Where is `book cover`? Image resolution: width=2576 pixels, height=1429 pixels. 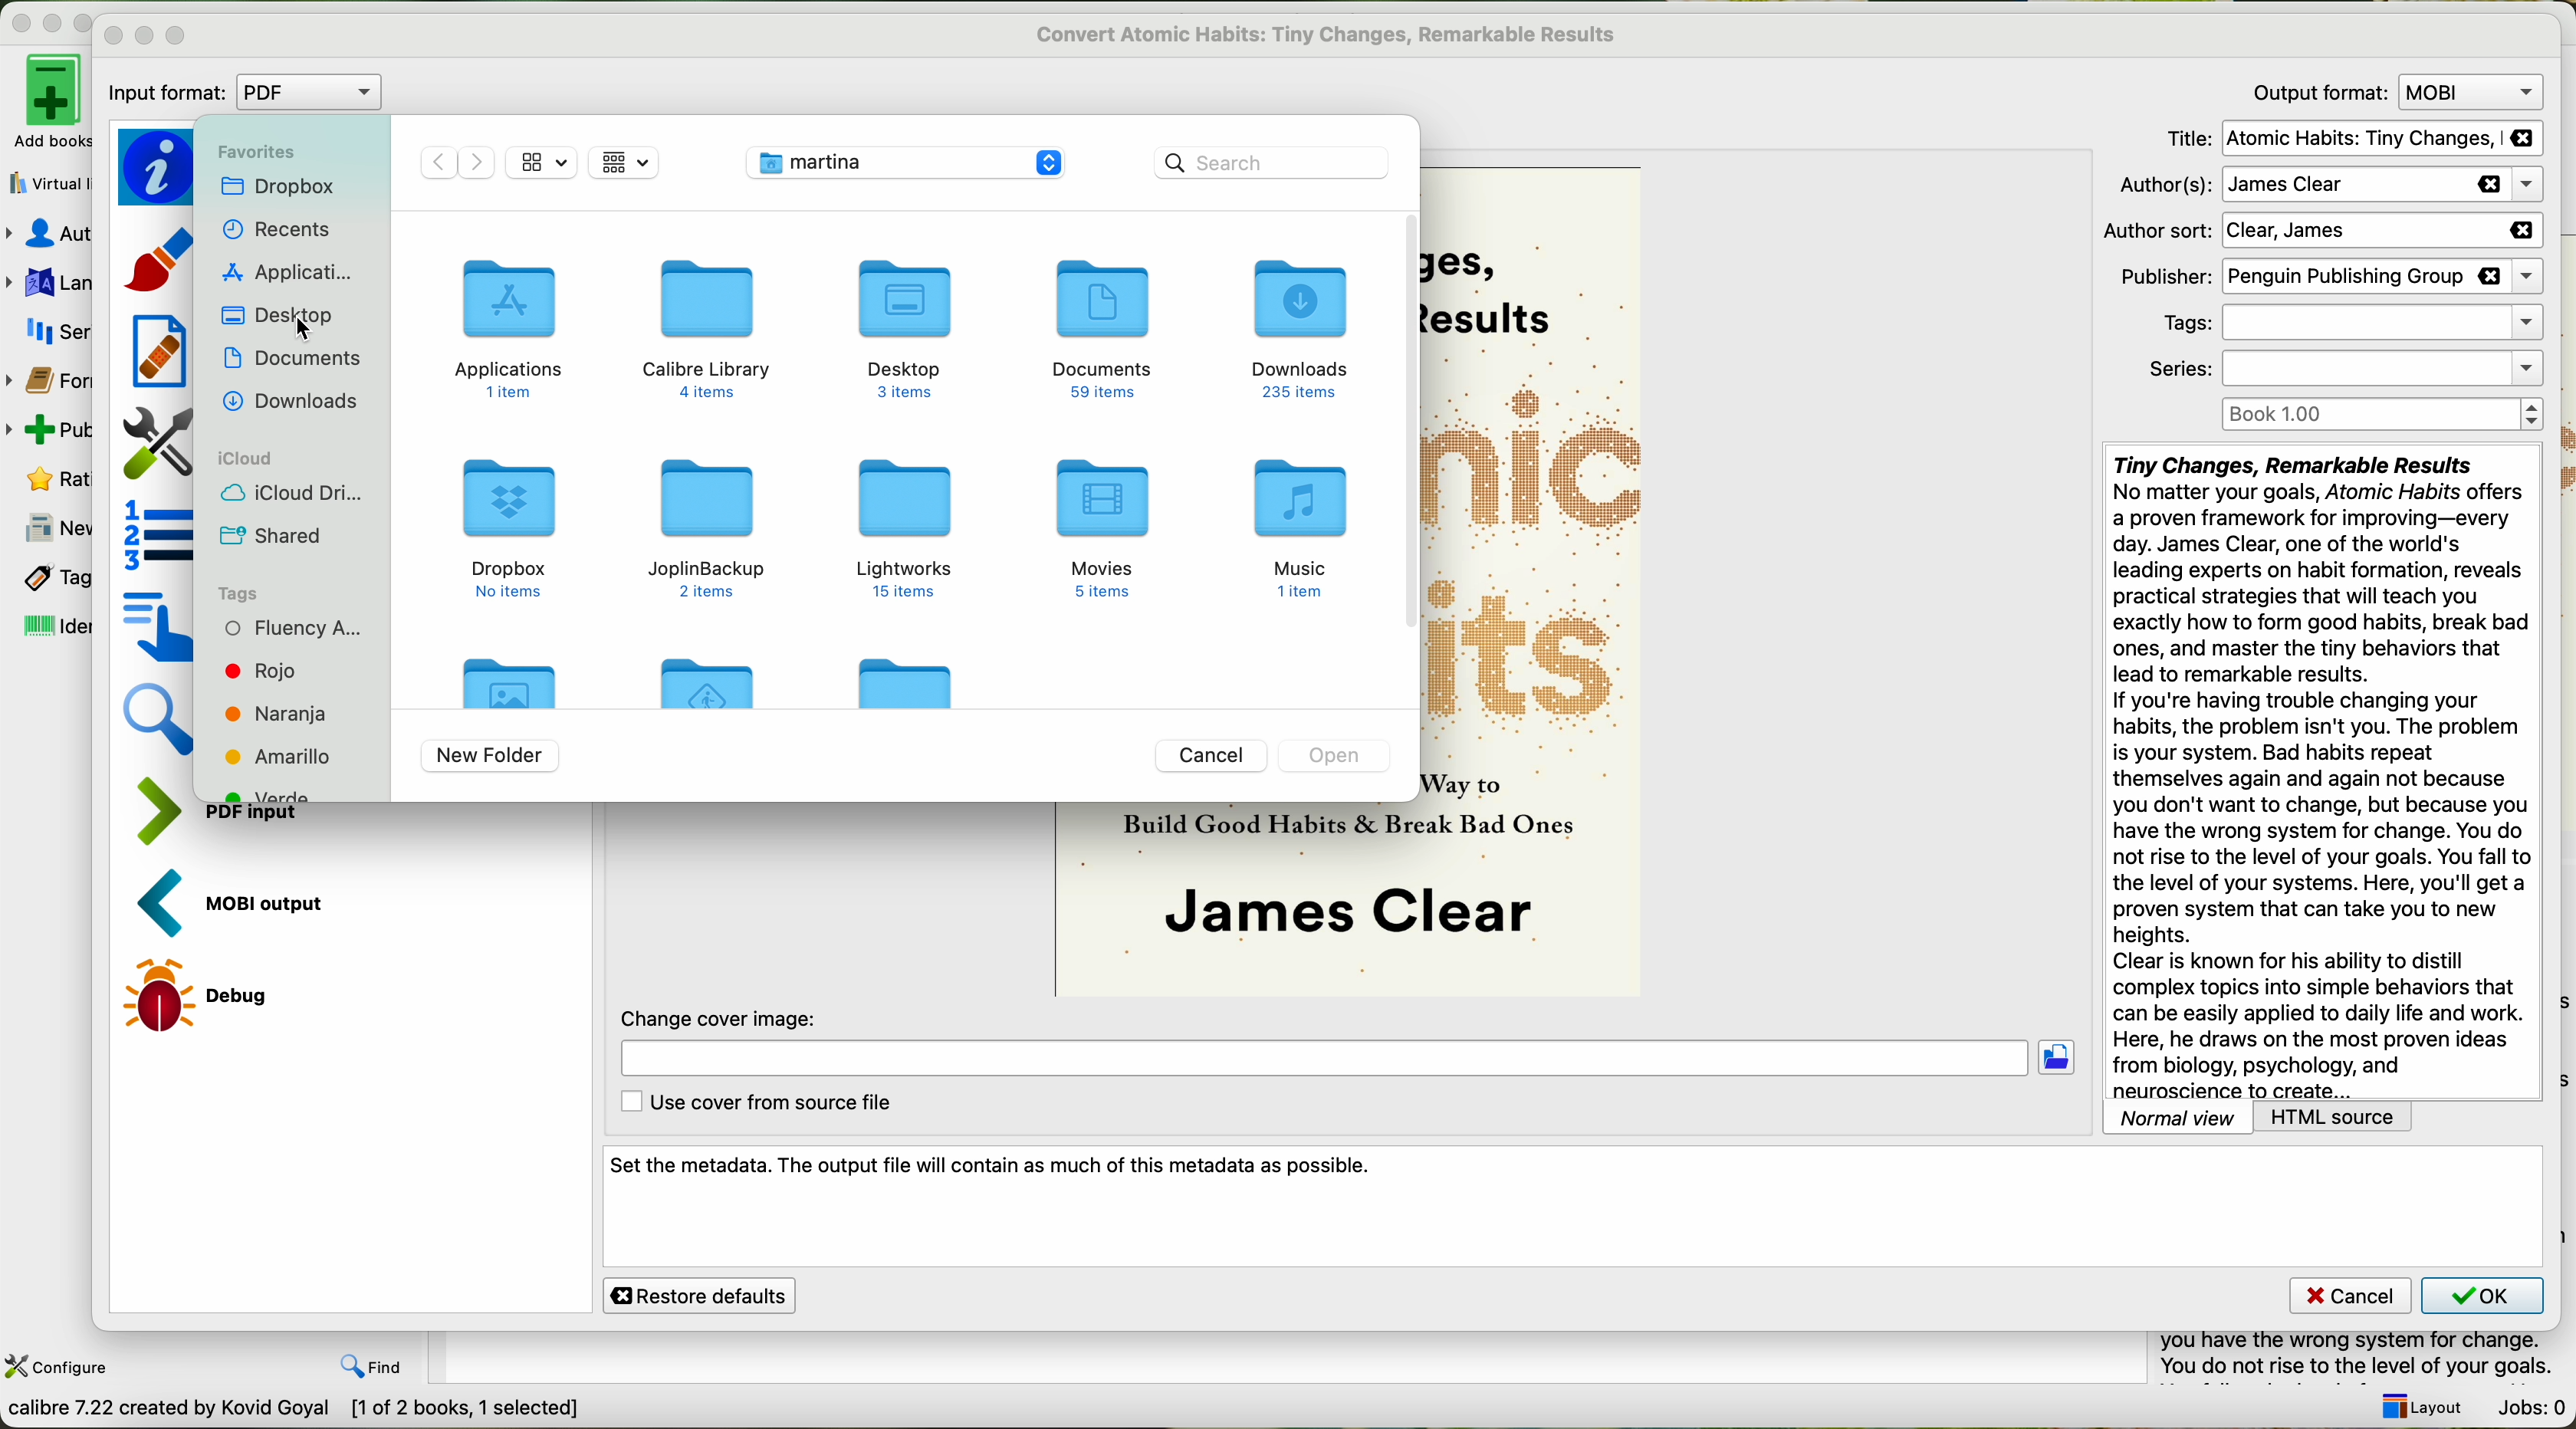
book cover is located at coordinates (1531, 586).